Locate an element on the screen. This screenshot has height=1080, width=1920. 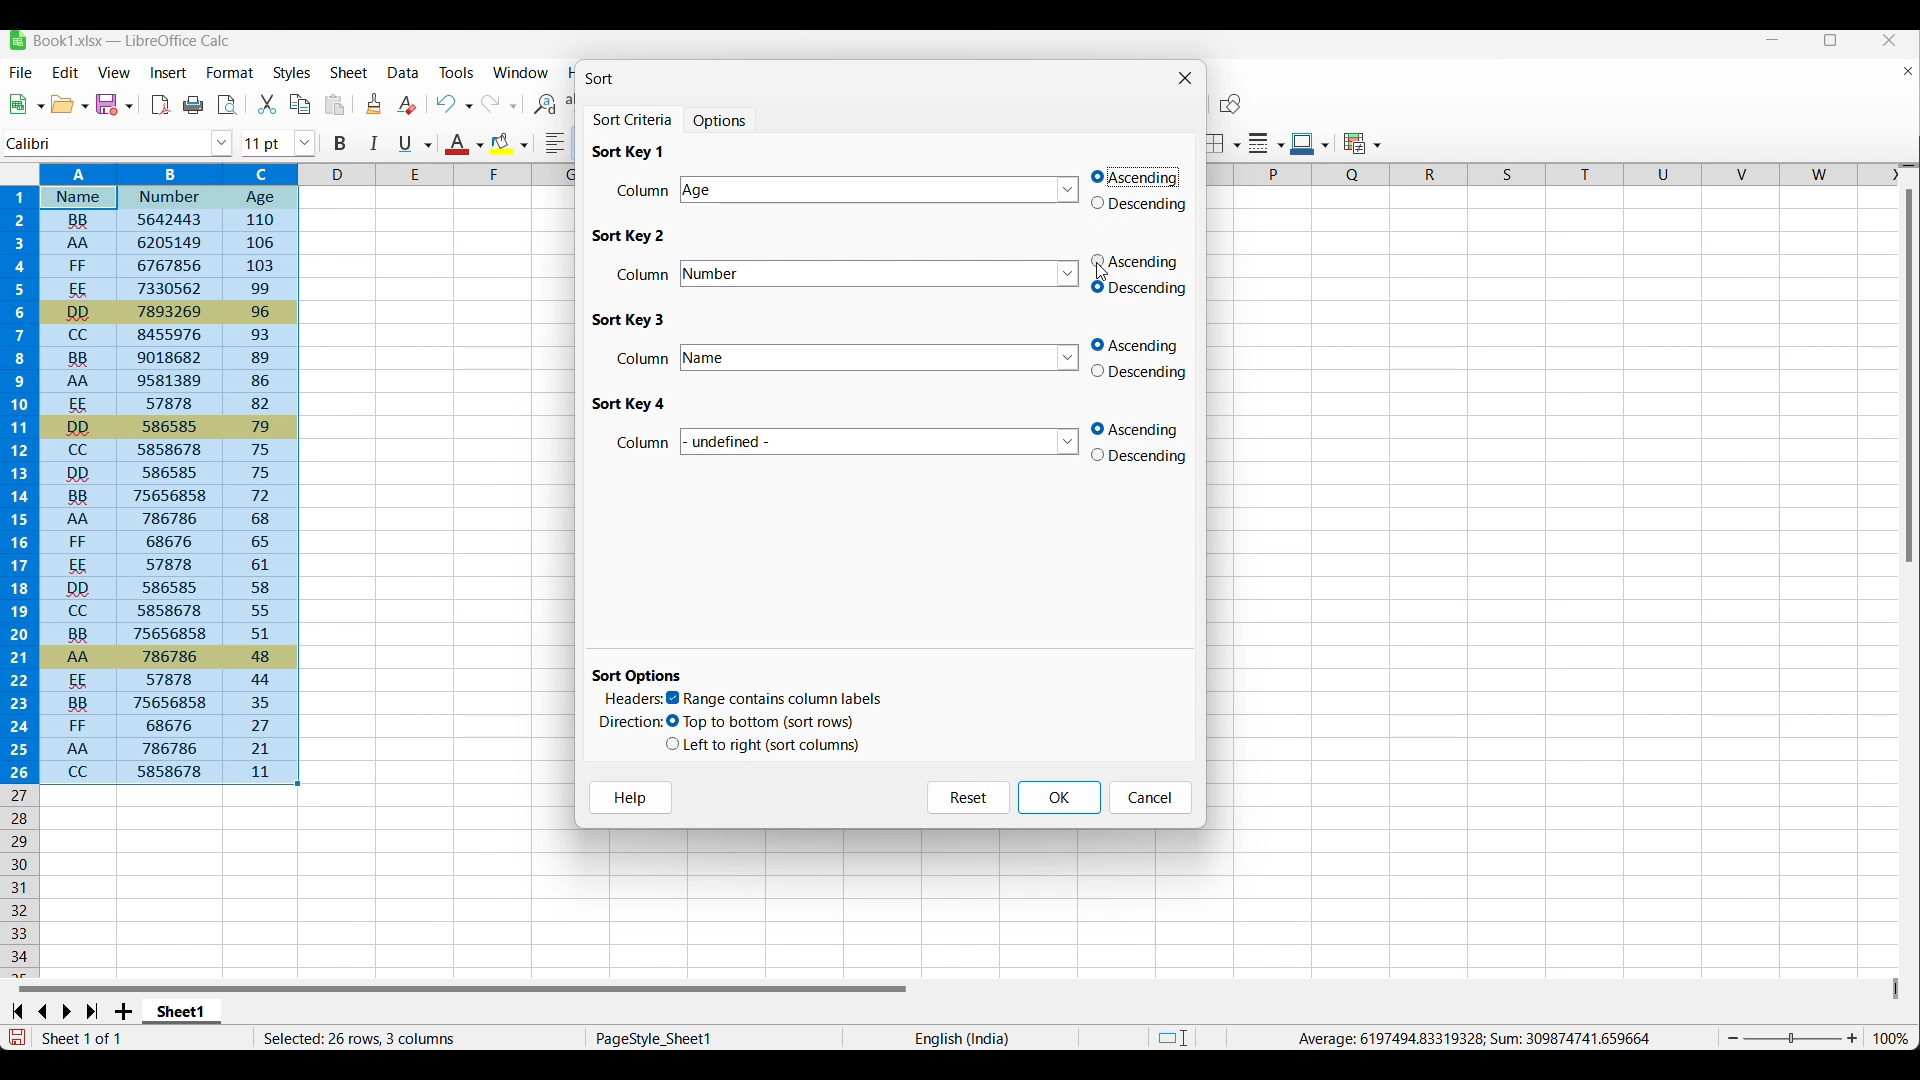
Sort 4 is located at coordinates (628, 404).